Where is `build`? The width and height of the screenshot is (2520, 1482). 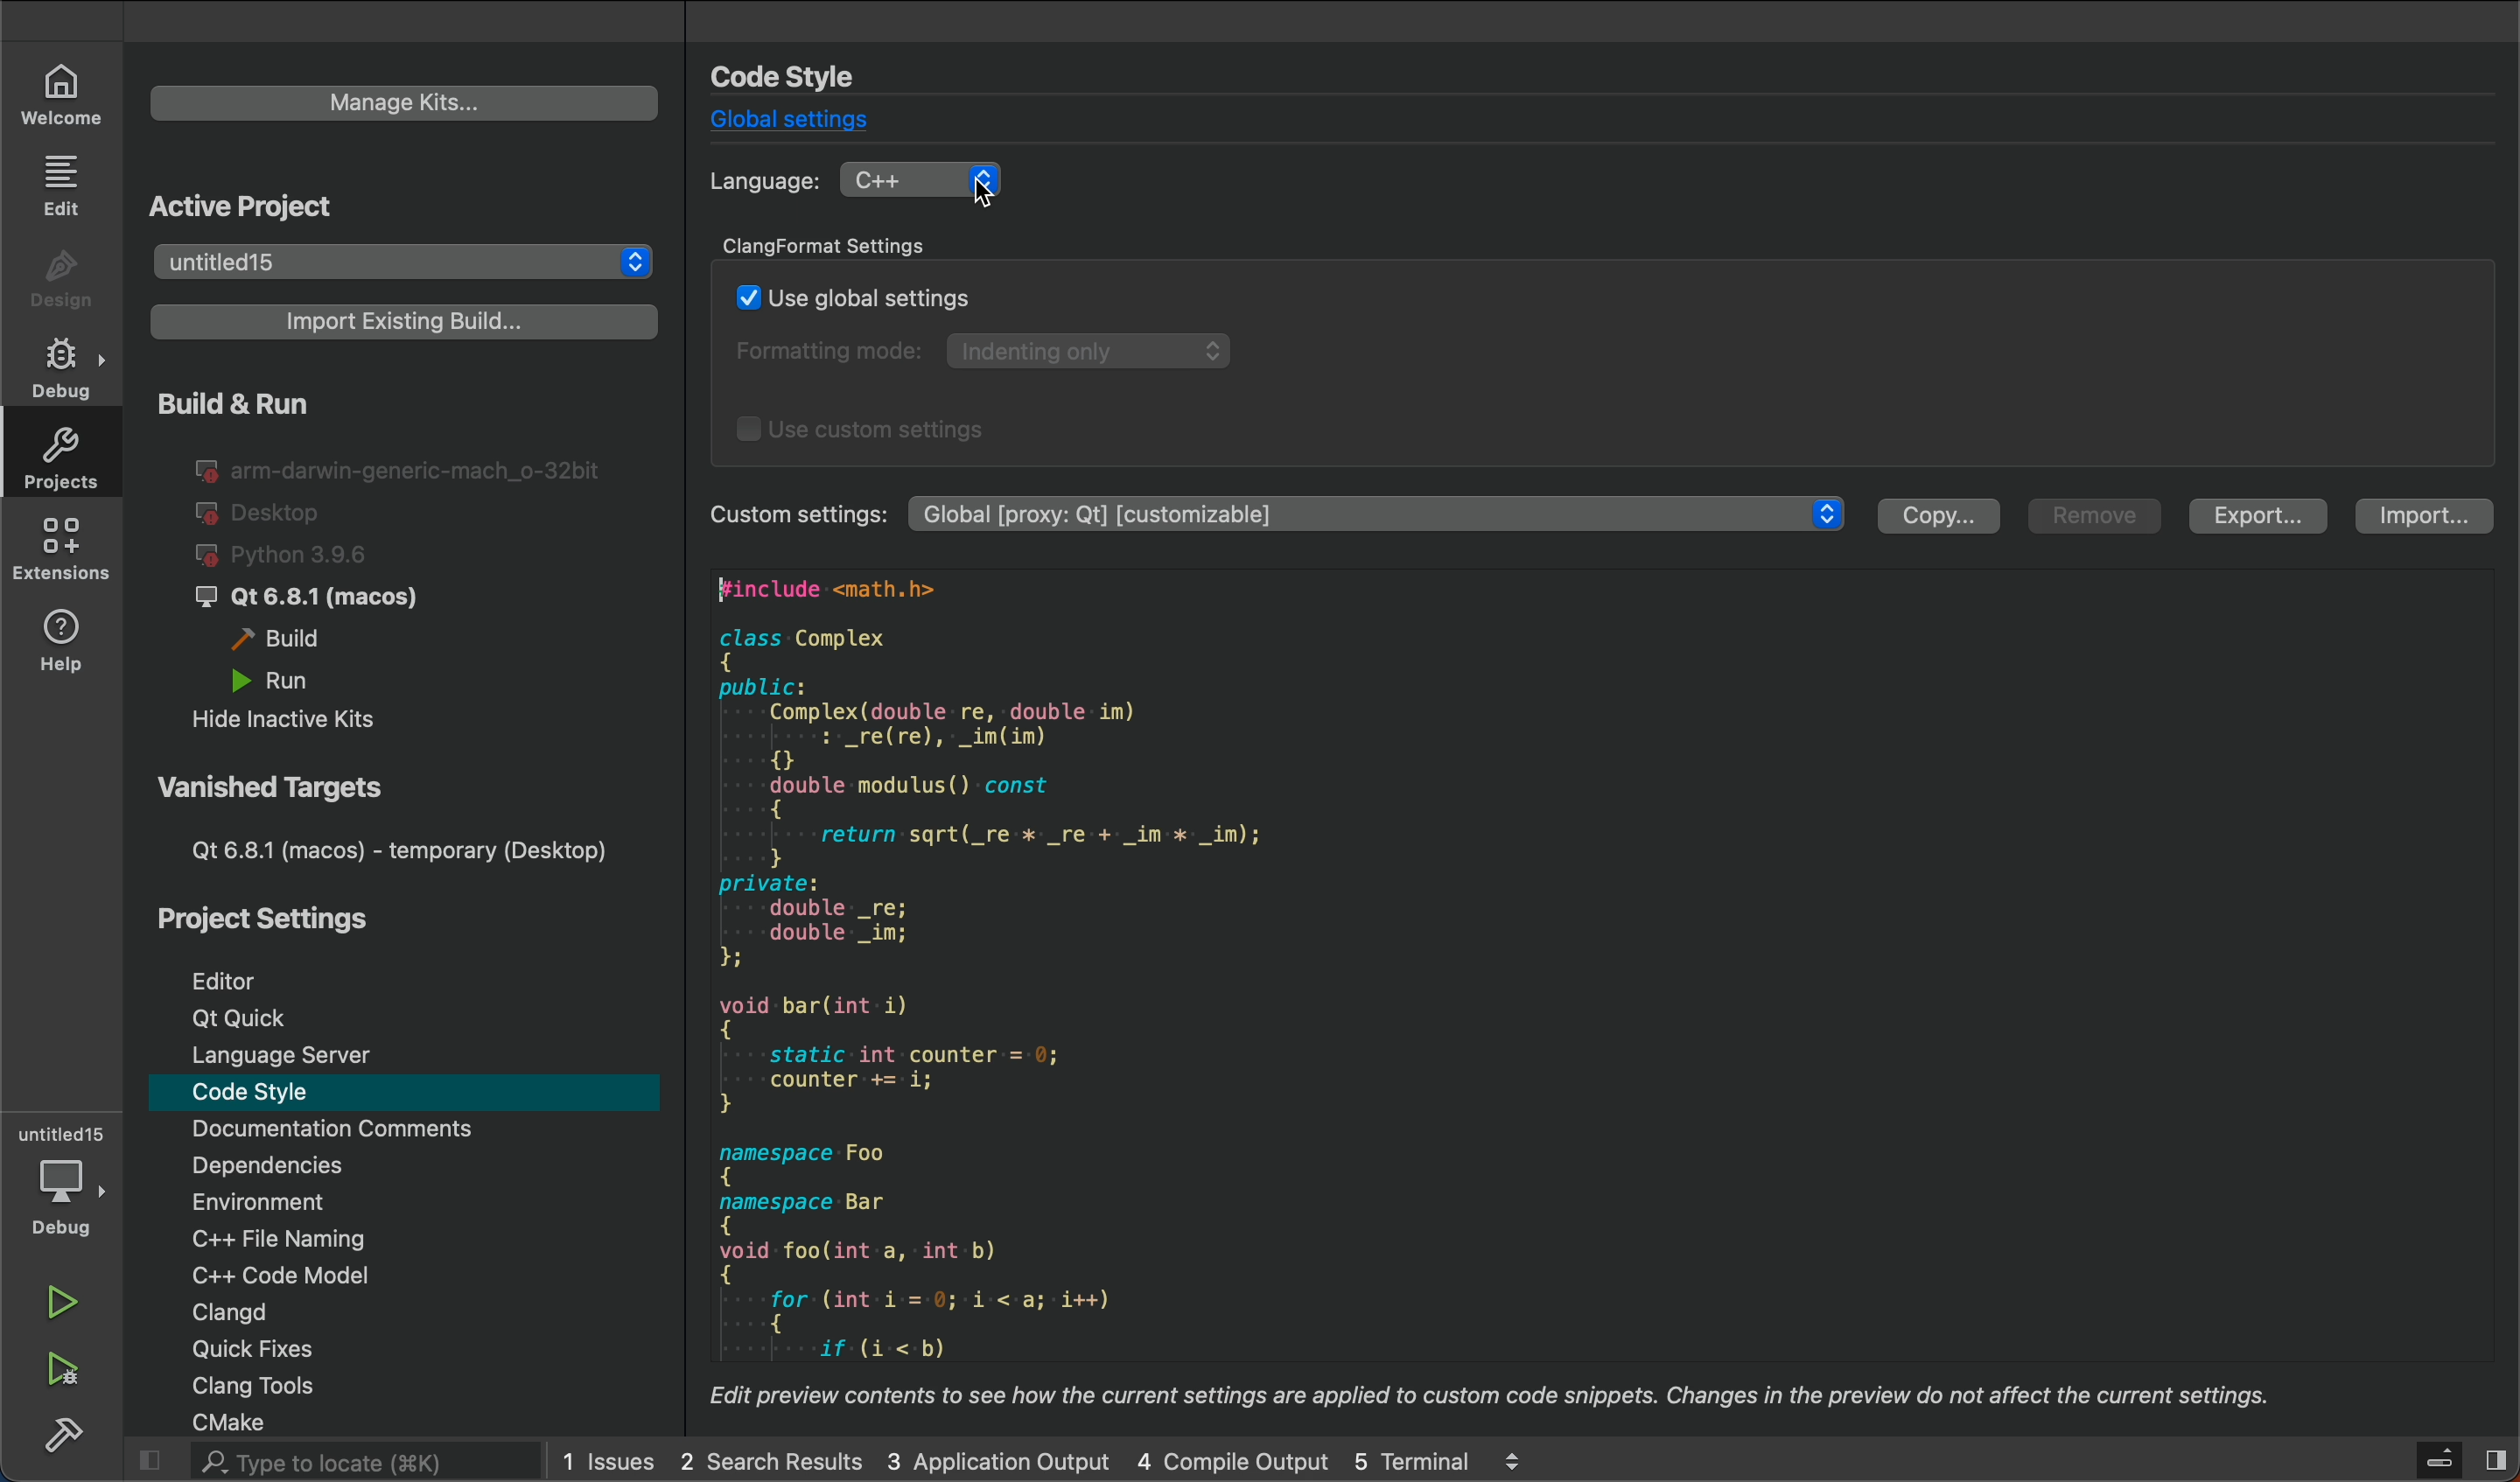 build is located at coordinates (65, 1439).